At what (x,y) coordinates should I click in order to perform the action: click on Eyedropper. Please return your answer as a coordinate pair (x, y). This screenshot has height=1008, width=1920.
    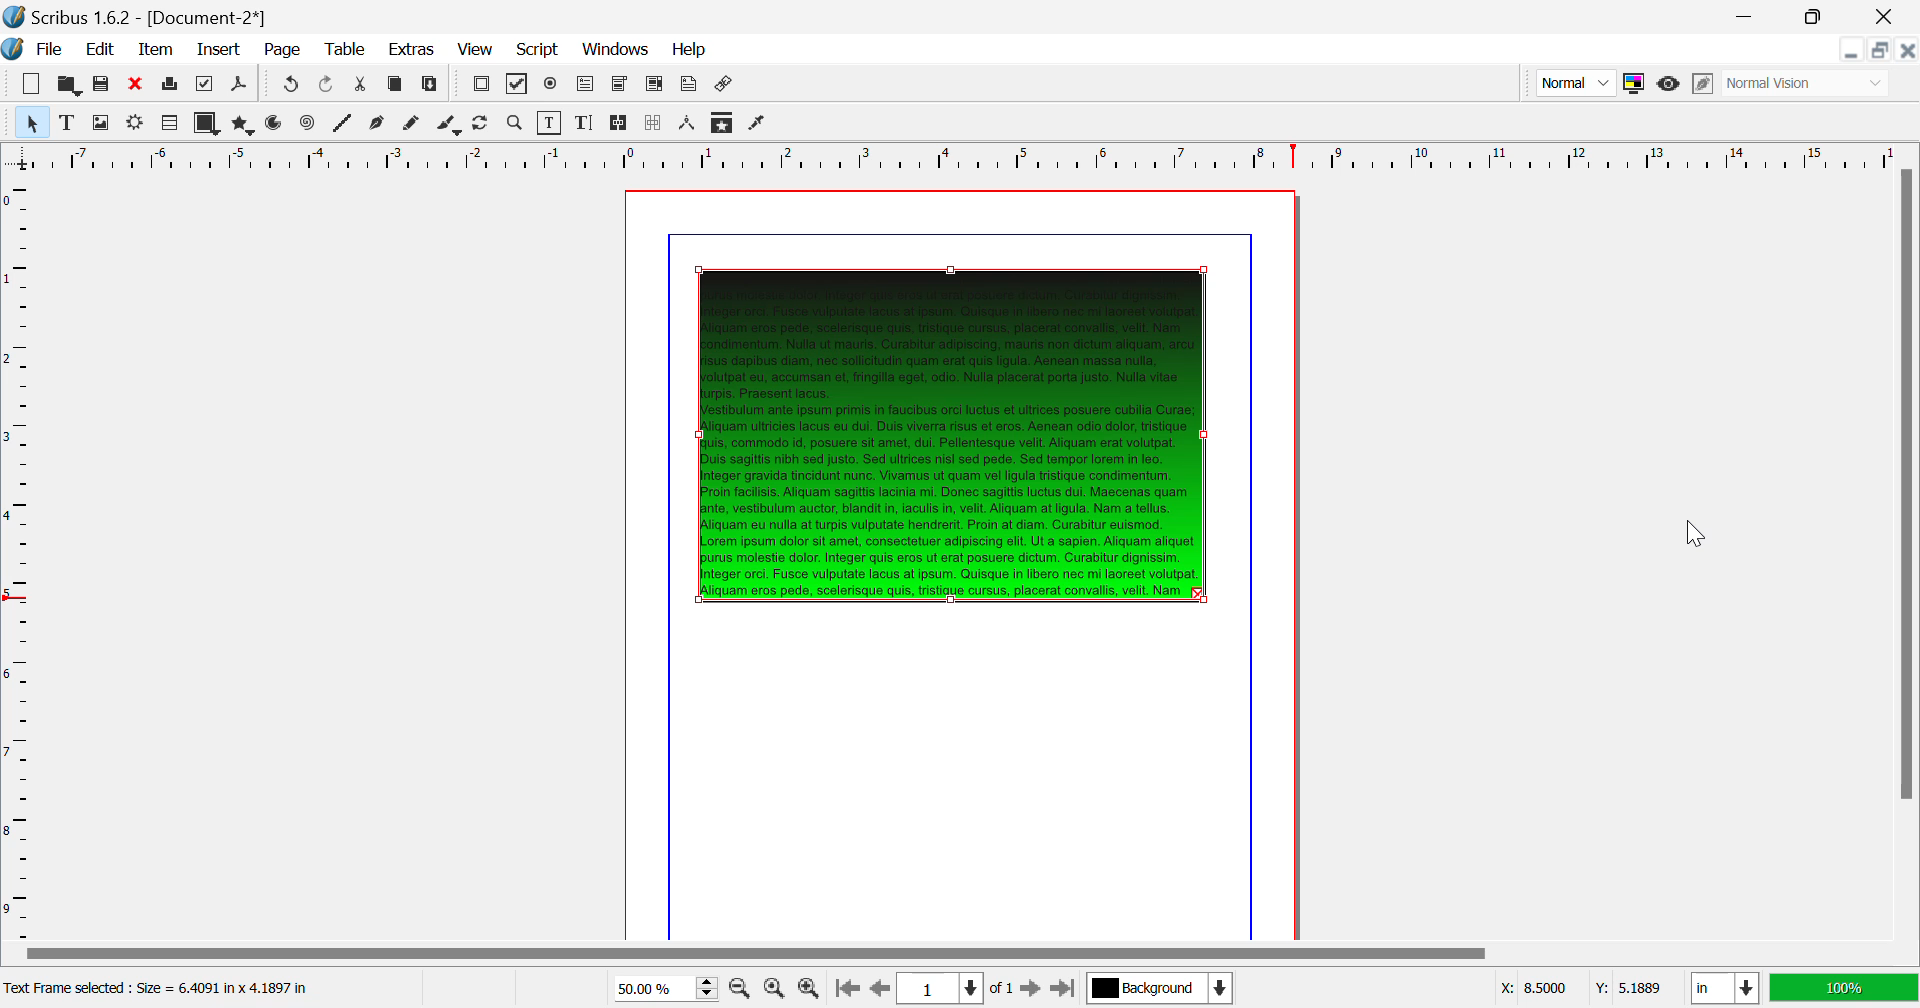
    Looking at the image, I should click on (758, 125).